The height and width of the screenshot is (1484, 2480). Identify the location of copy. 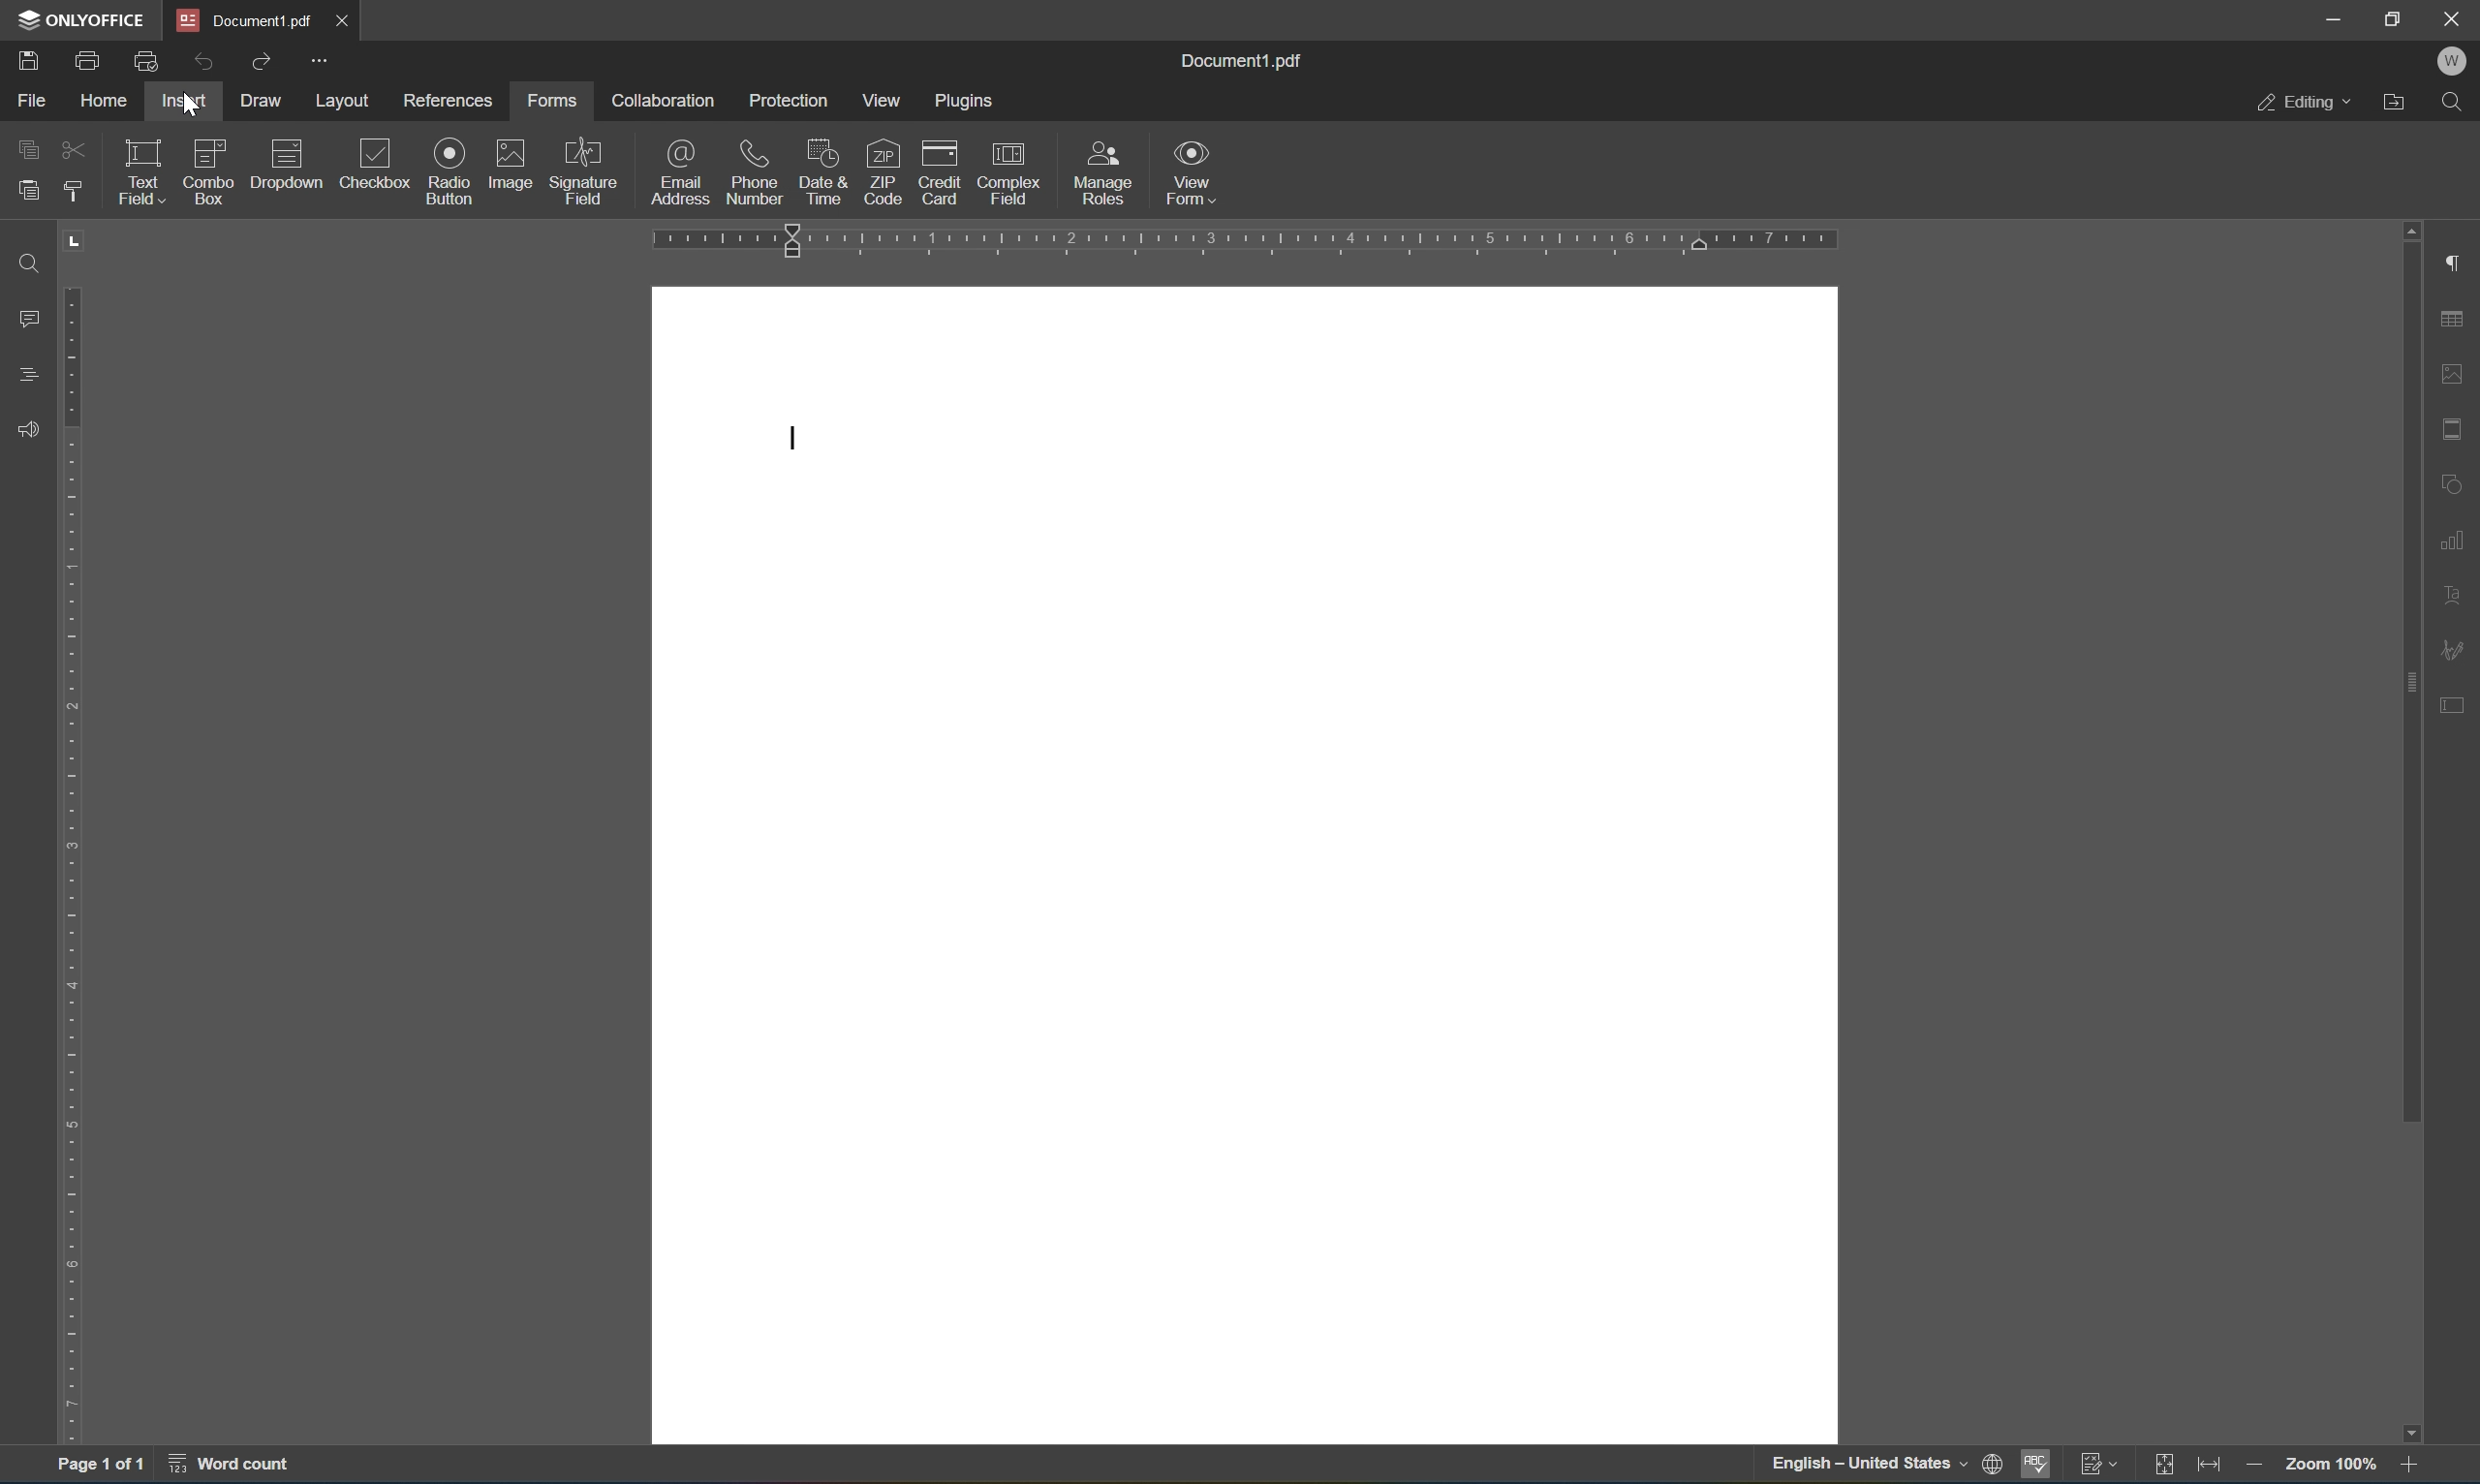
(28, 148).